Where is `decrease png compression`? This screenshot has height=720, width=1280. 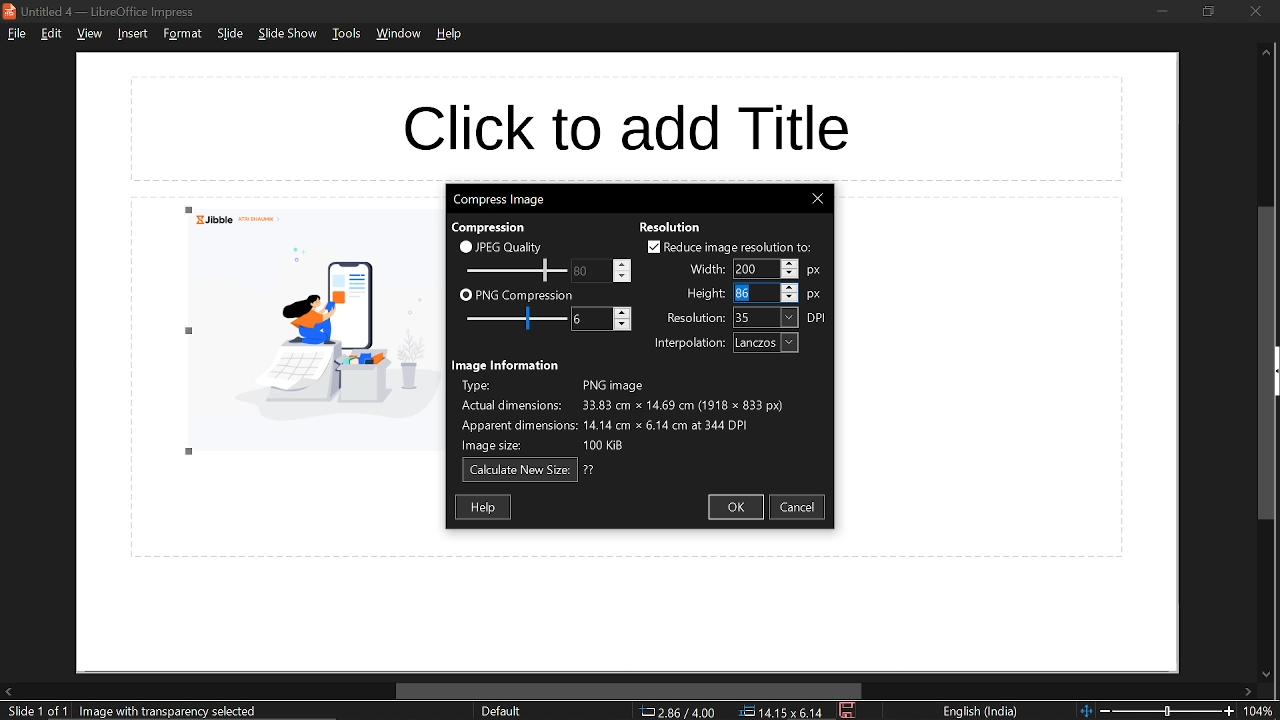
decrease png compression is located at coordinates (622, 326).